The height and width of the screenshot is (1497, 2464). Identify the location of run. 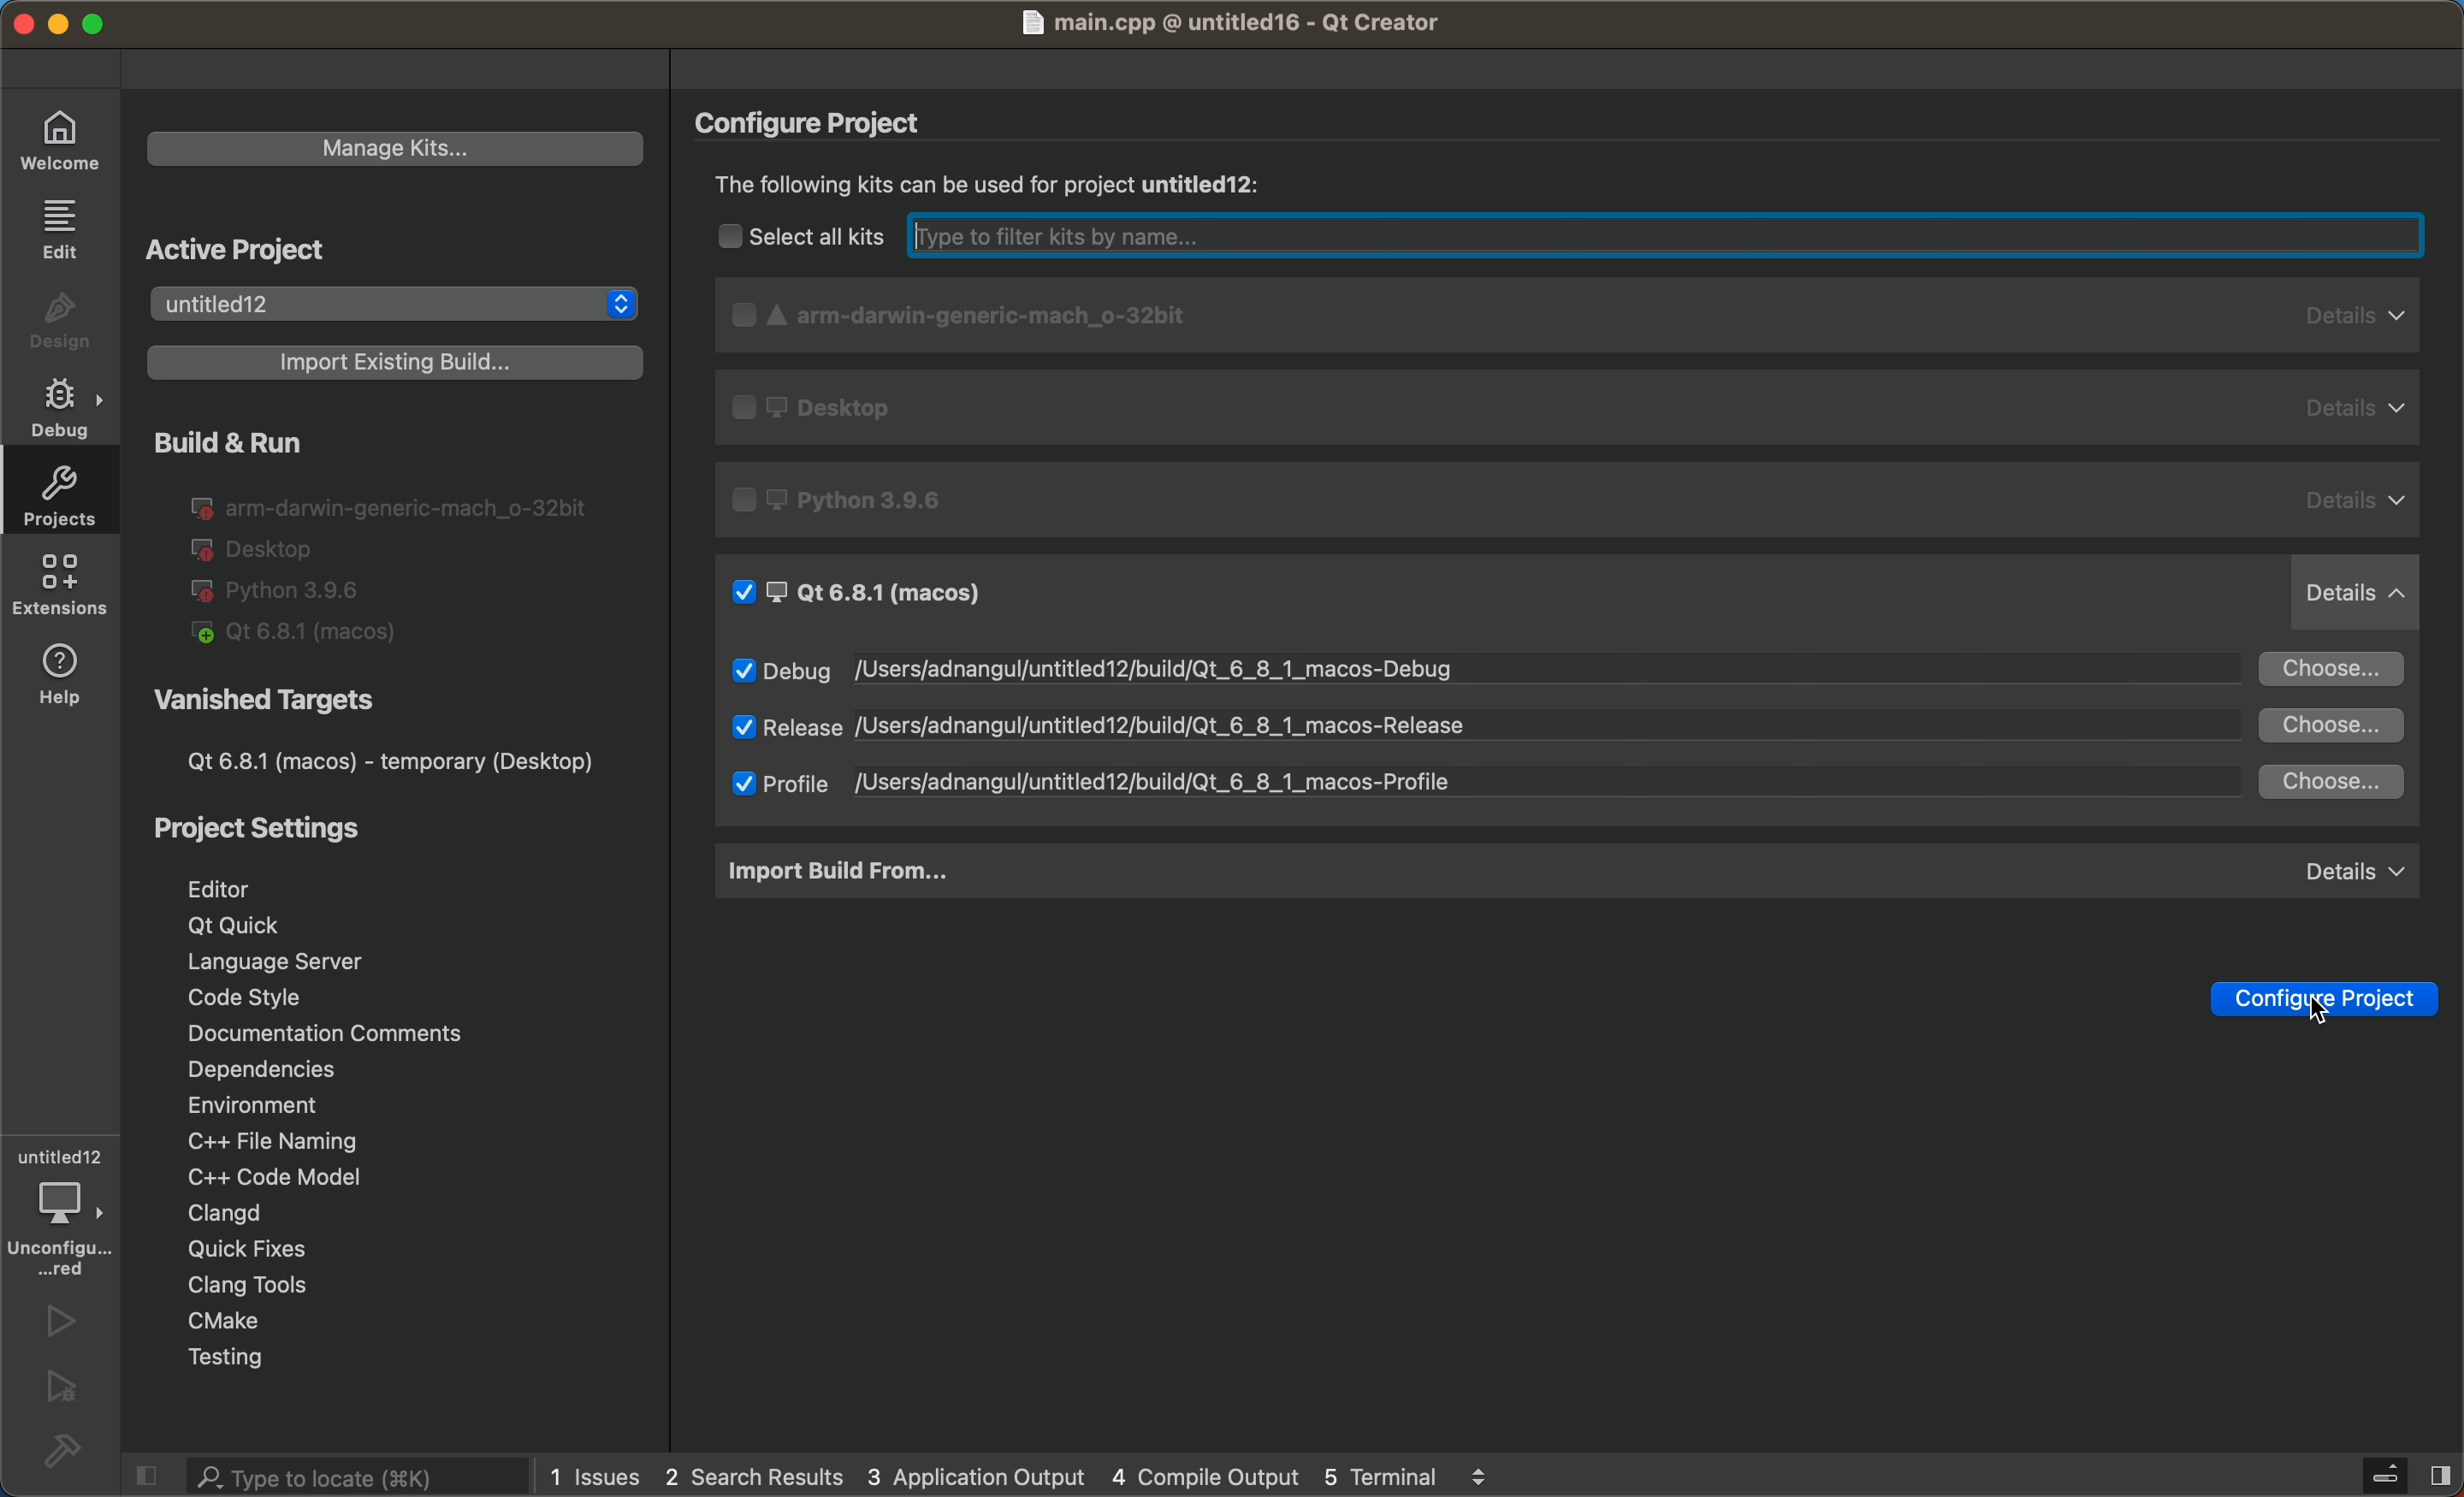
(64, 1323).